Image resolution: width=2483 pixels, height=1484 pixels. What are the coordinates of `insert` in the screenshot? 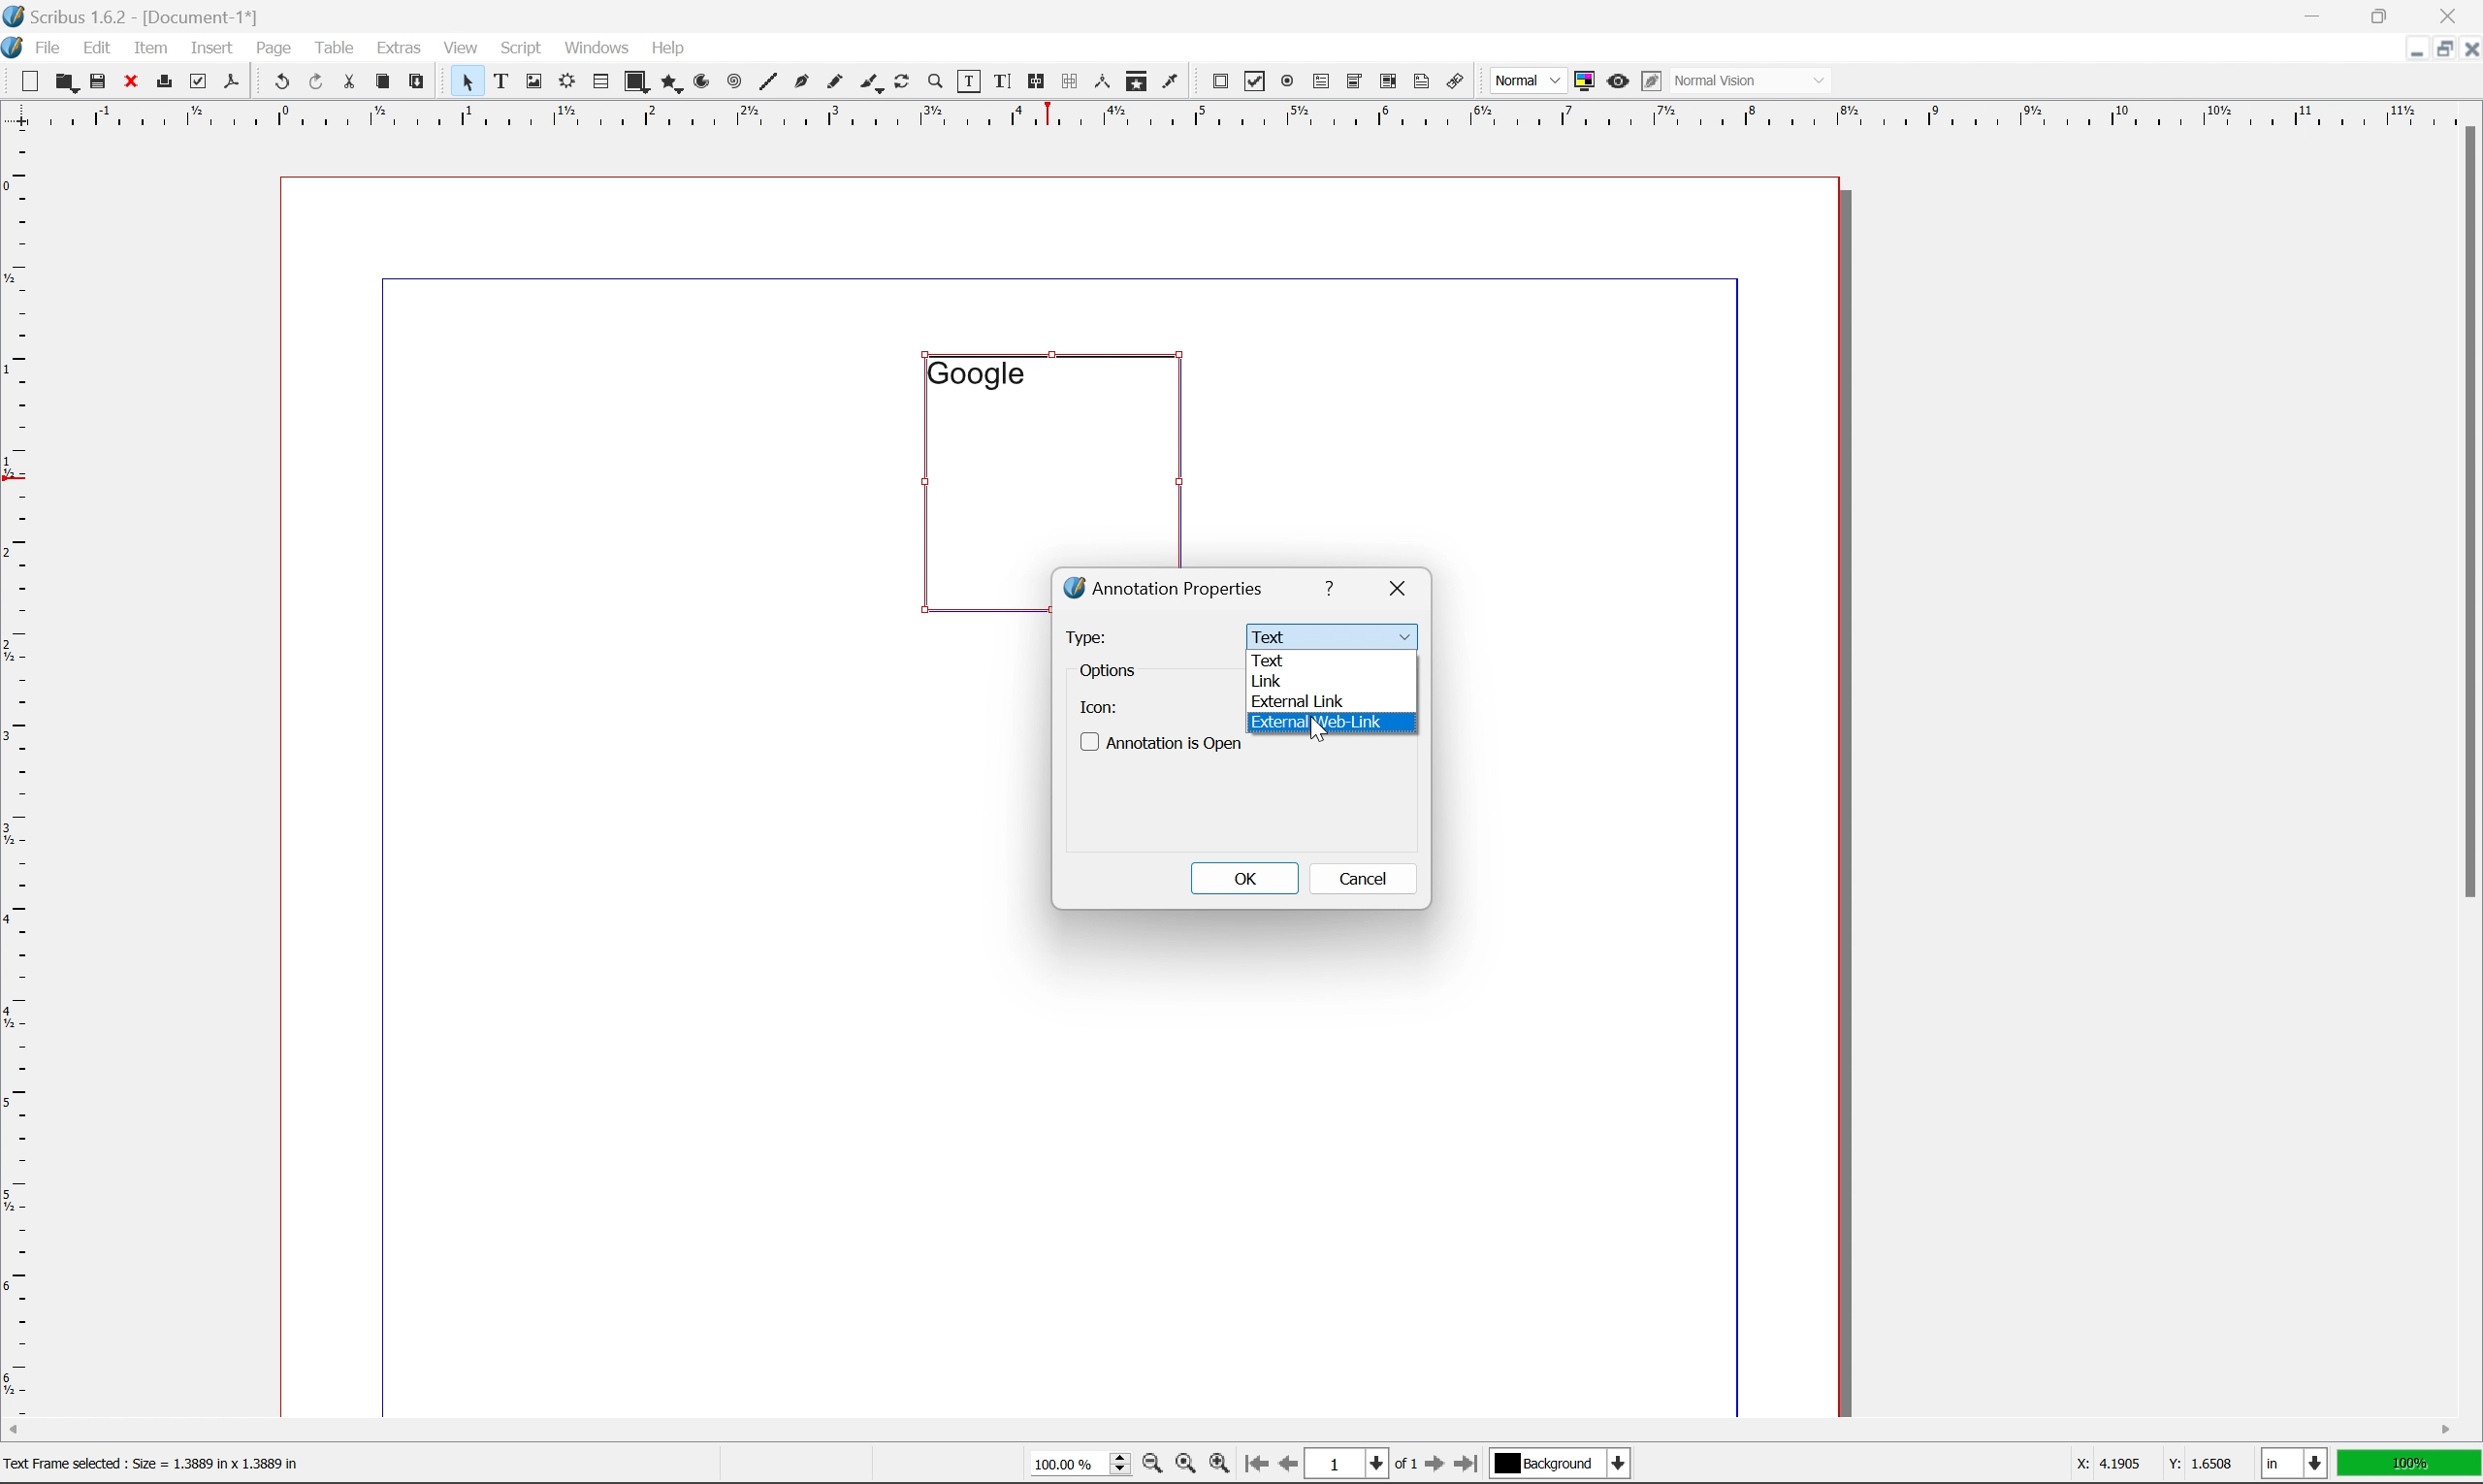 It's located at (212, 46).